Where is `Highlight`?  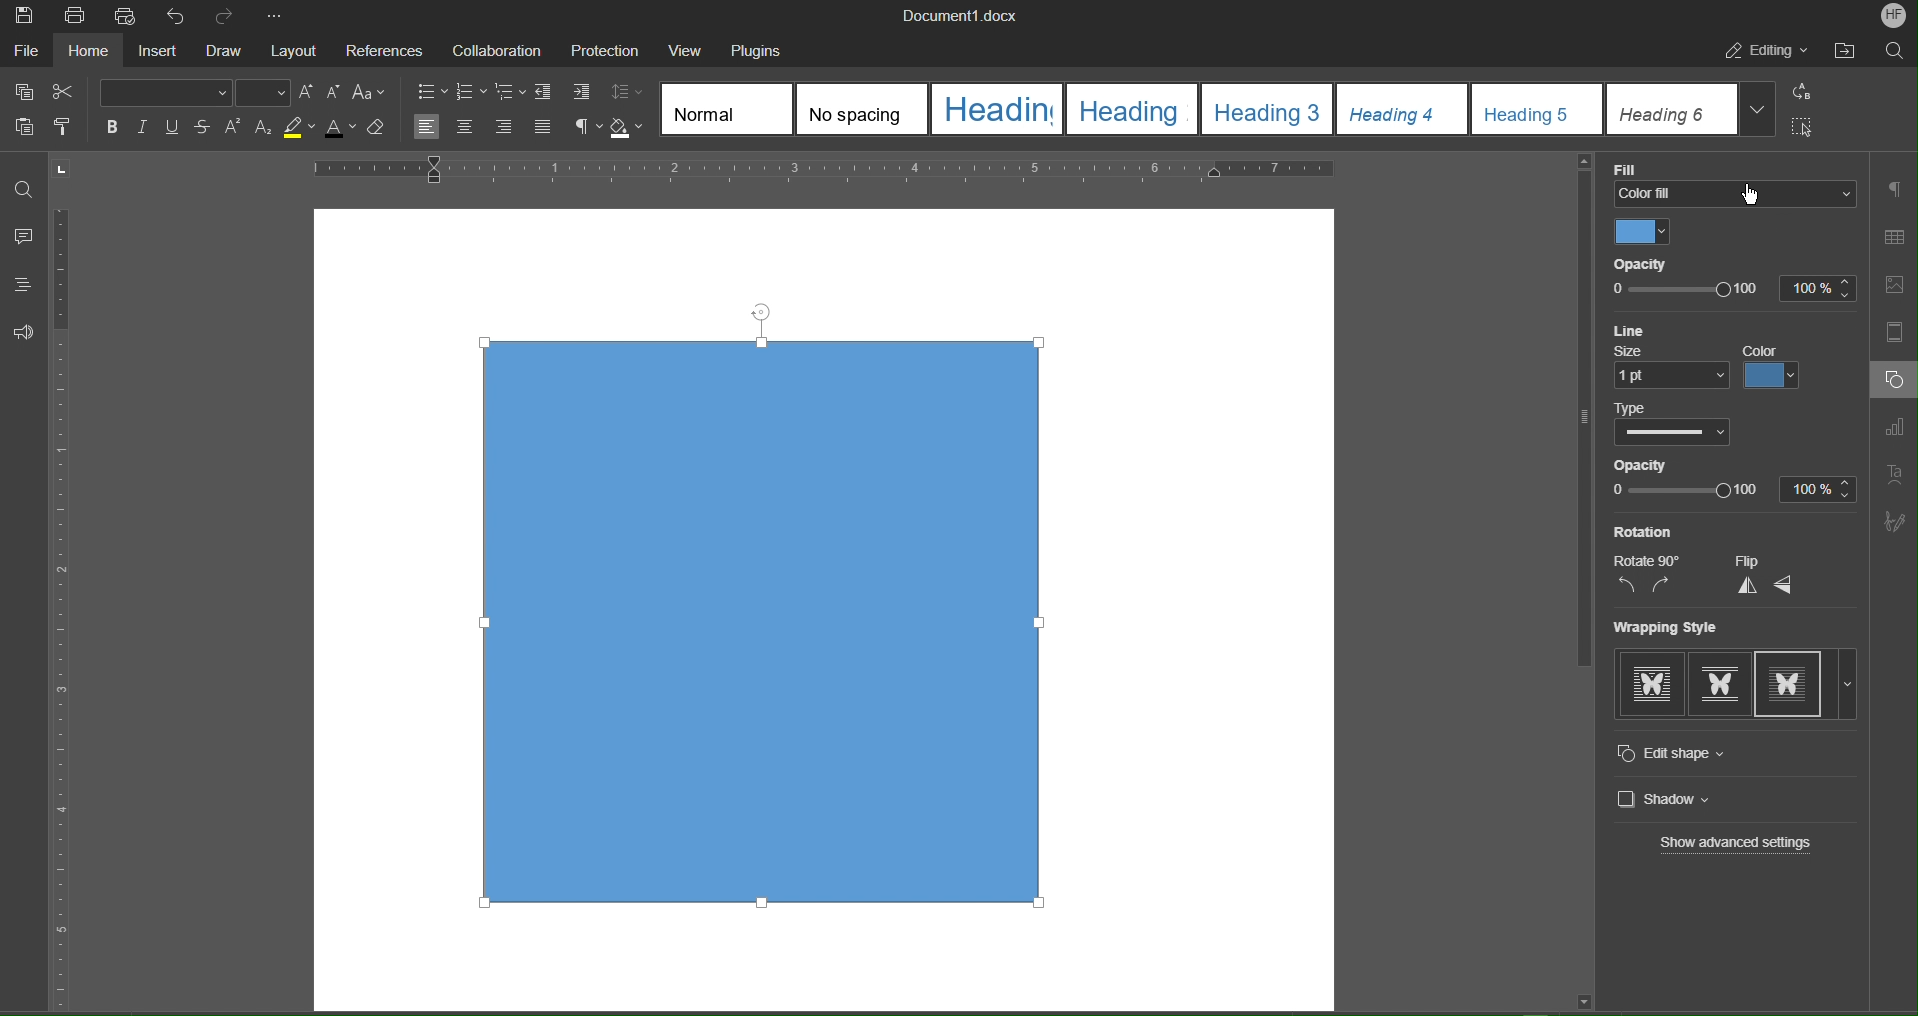 Highlight is located at coordinates (299, 129).